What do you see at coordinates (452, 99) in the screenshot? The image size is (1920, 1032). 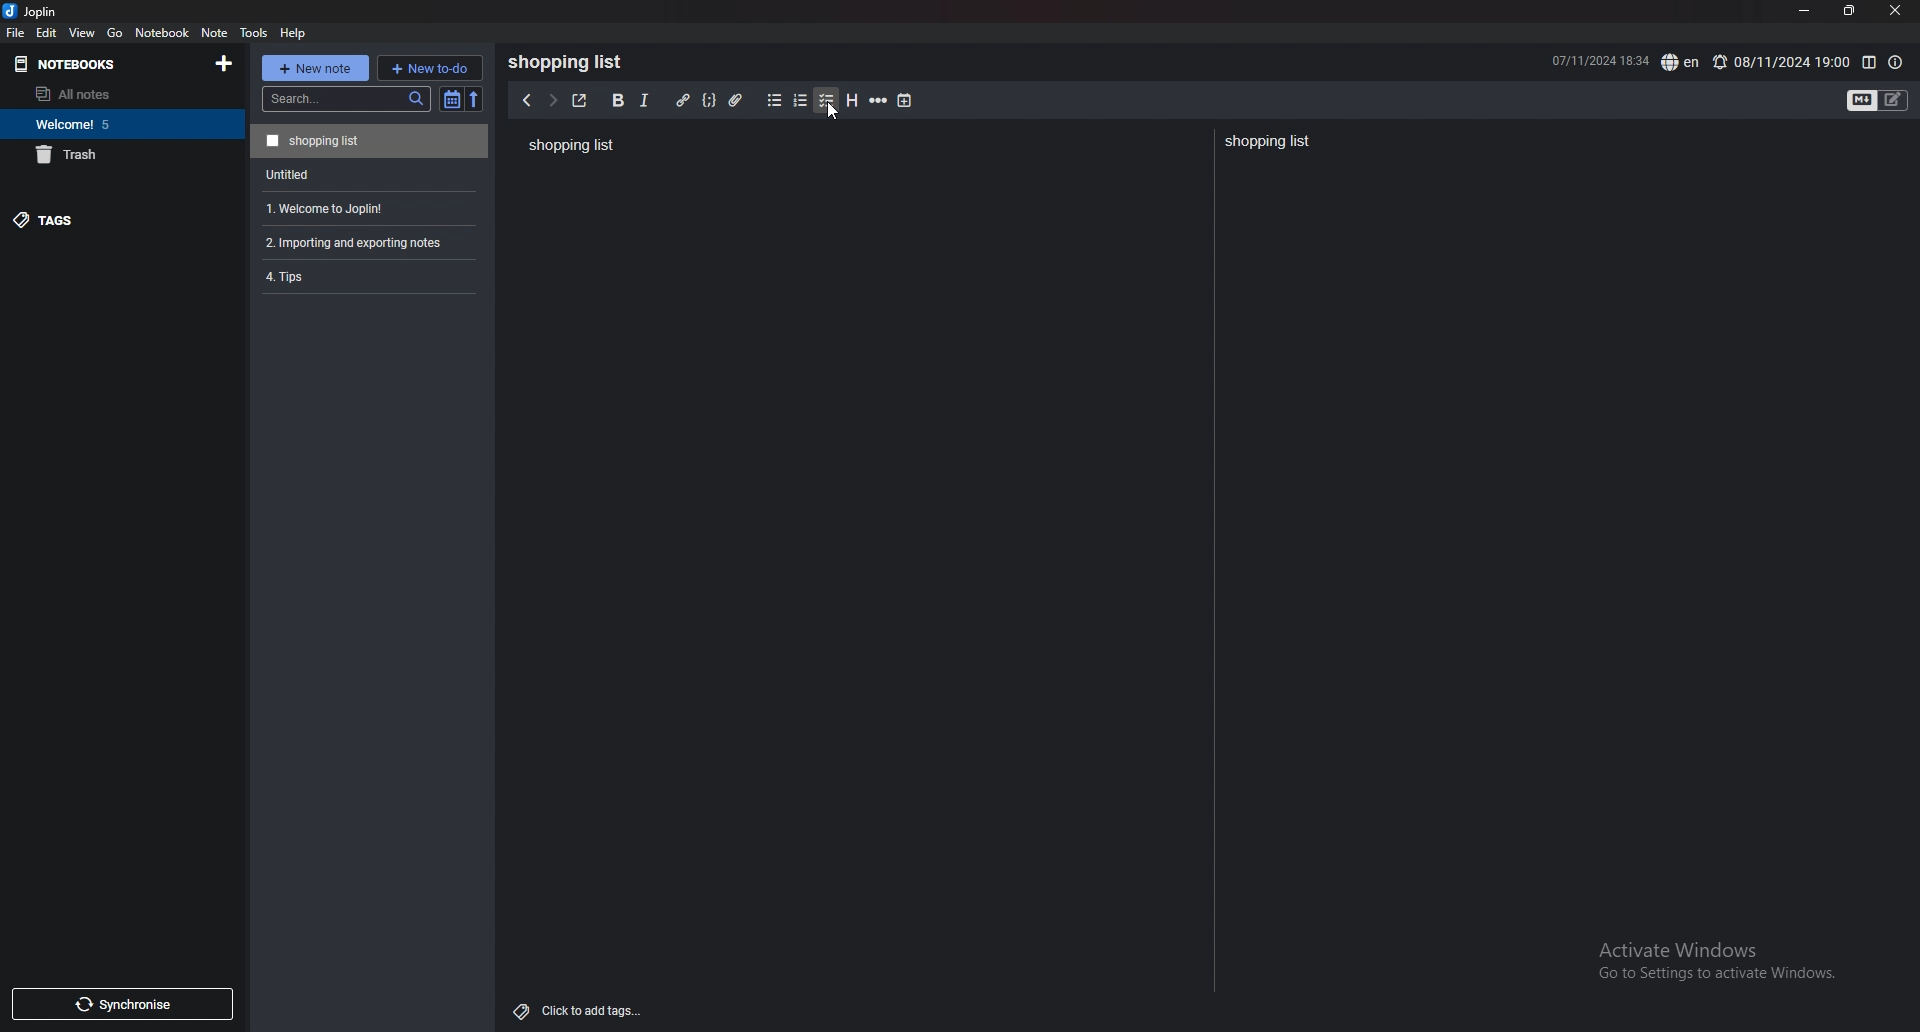 I see `toggle sort order` at bounding box center [452, 99].